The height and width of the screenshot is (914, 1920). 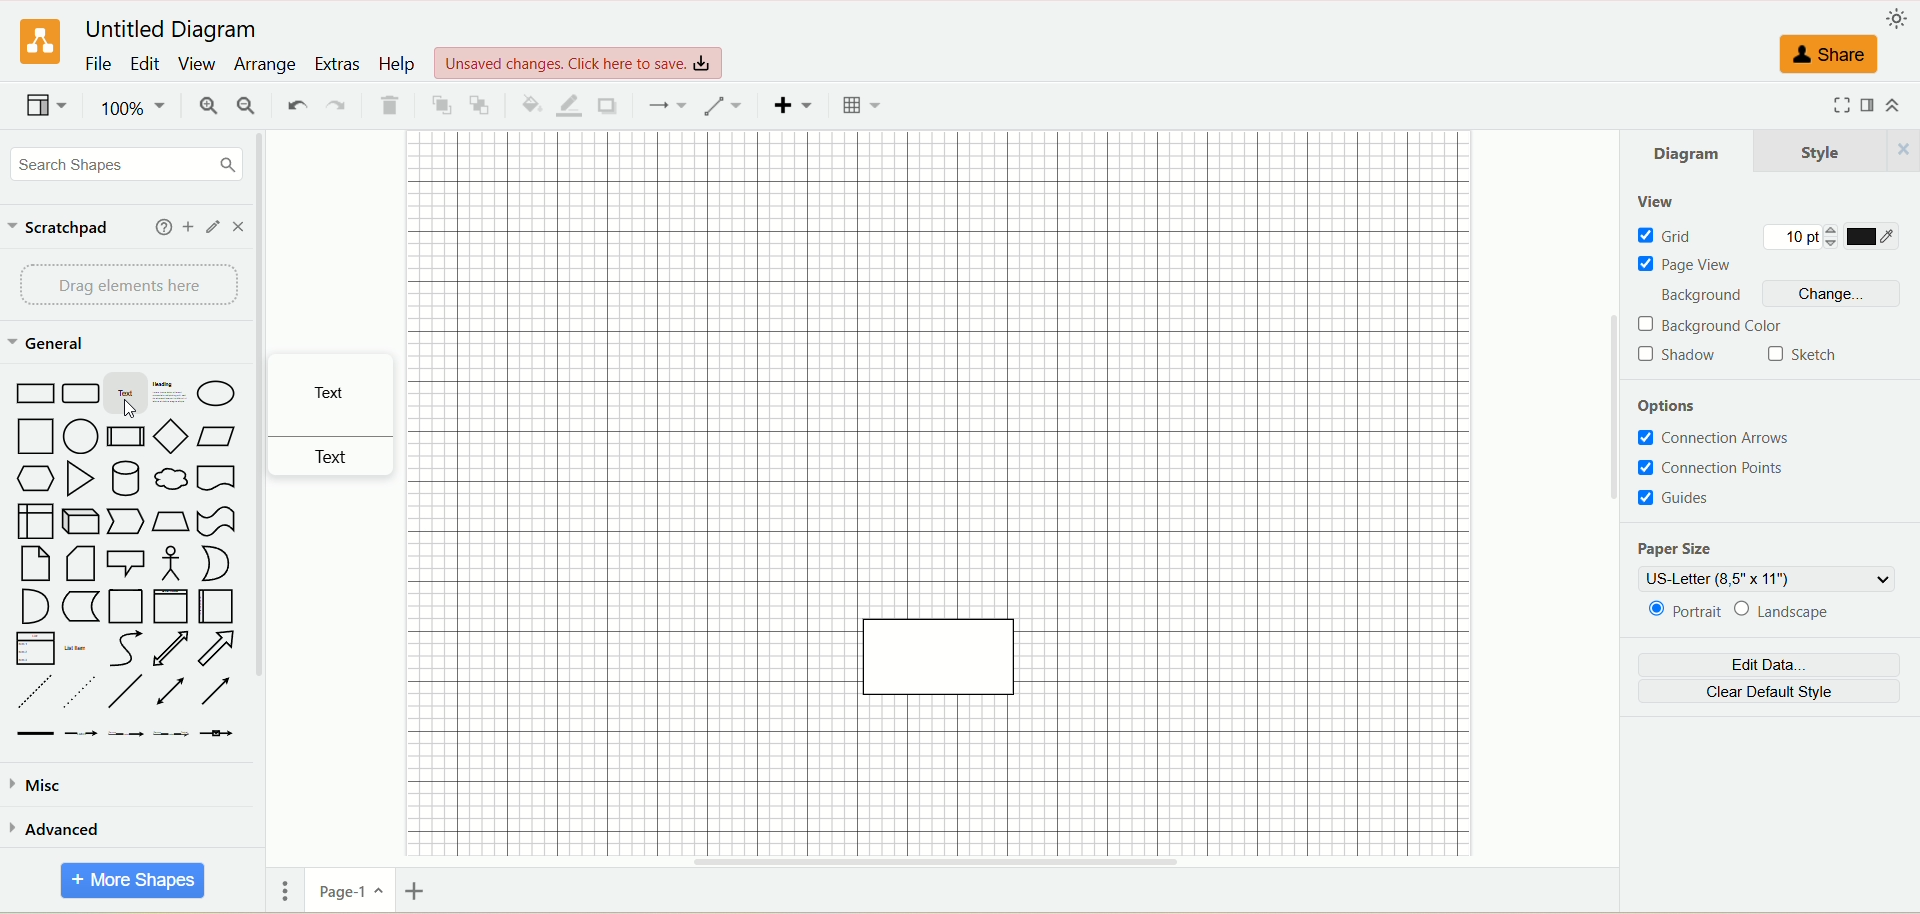 What do you see at coordinates (1769, 575) in the screenshot?
I see `US letter` at bounding box center [1769, 575].